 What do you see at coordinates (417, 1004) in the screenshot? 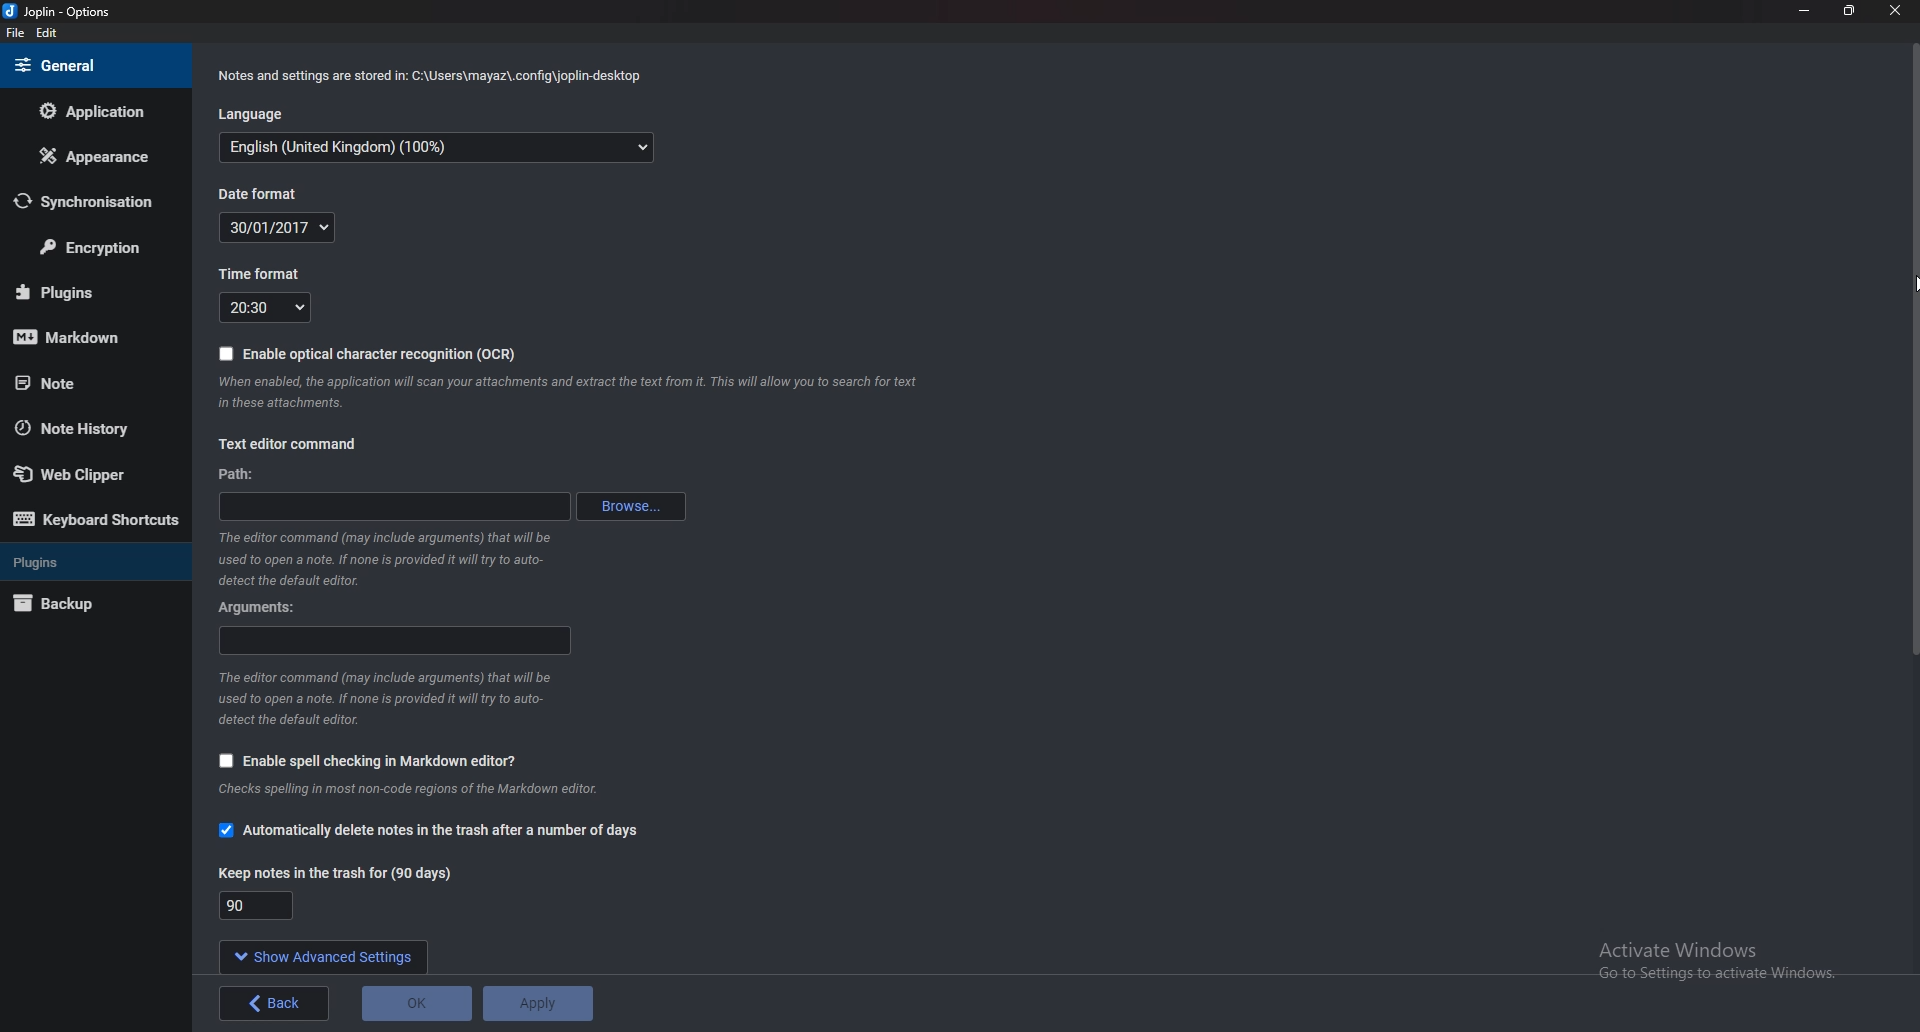
I see `ok` at bounding box center [417, 1004].